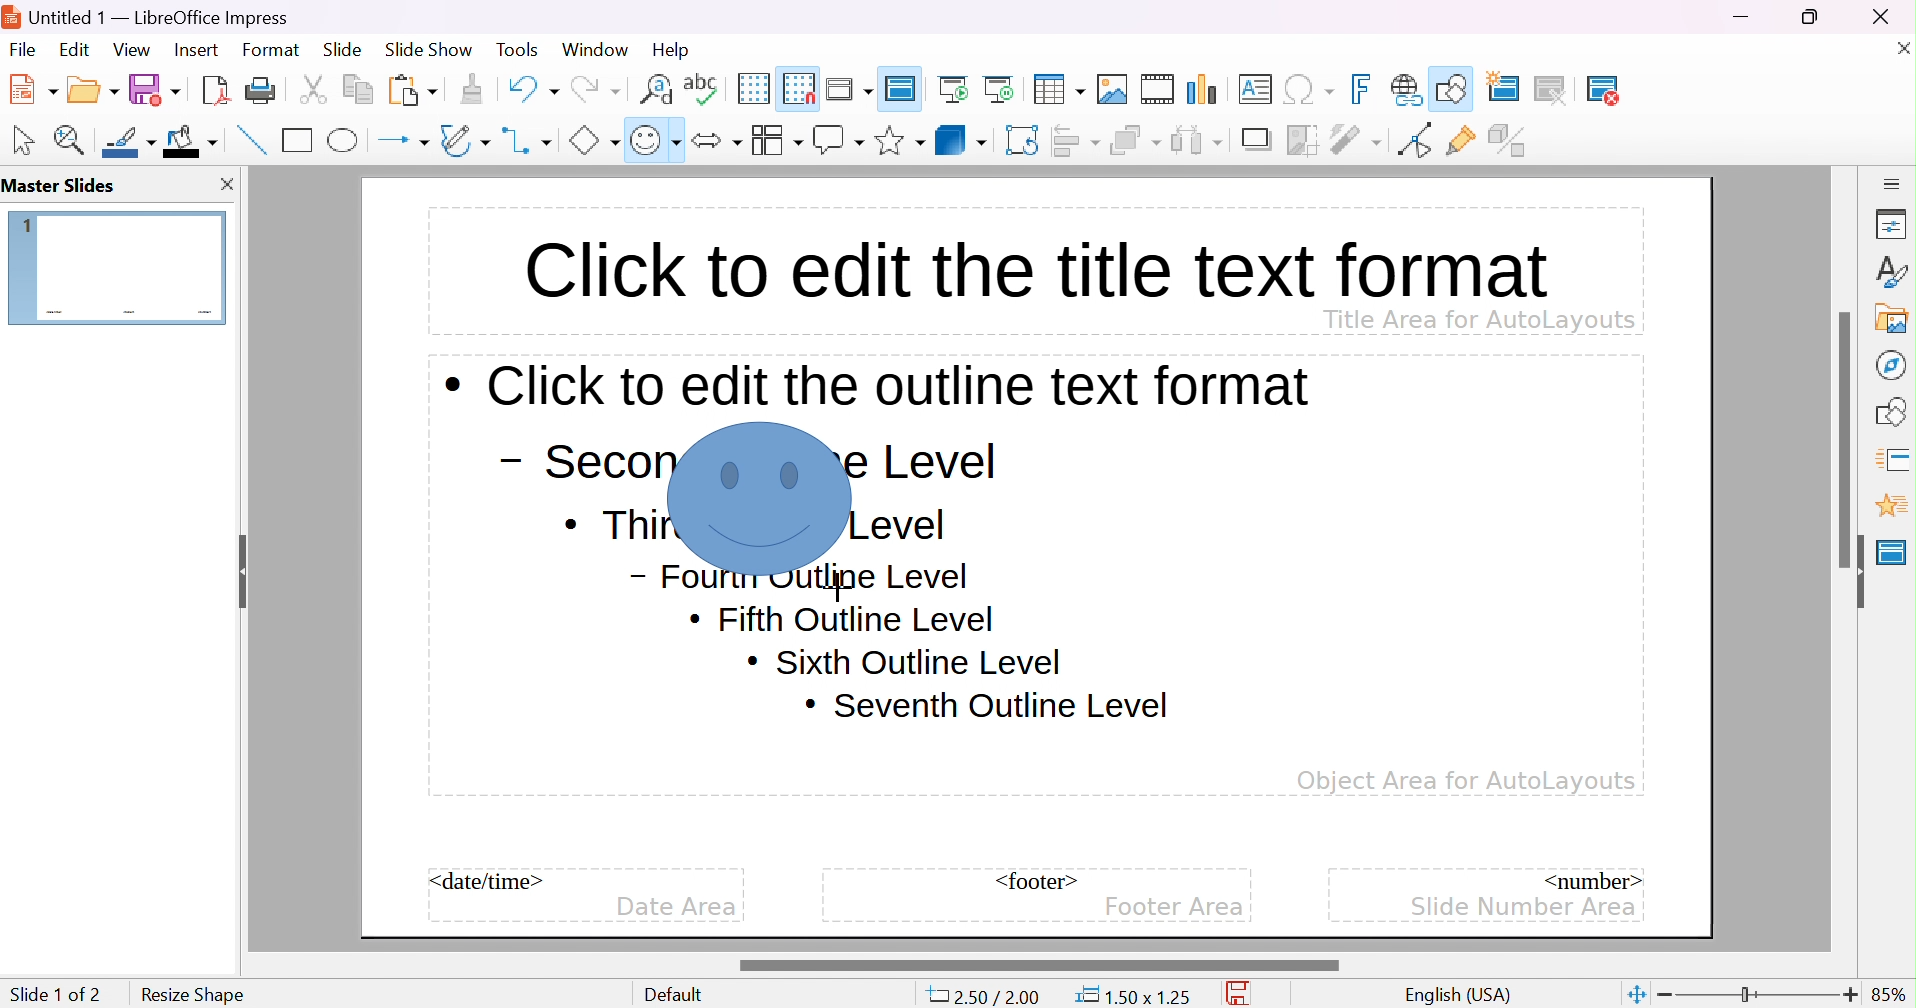 The image size is (1916, 1008). Describe the element at coordinates (1174, 907) in the screenshot. I see `footer area` at that location.